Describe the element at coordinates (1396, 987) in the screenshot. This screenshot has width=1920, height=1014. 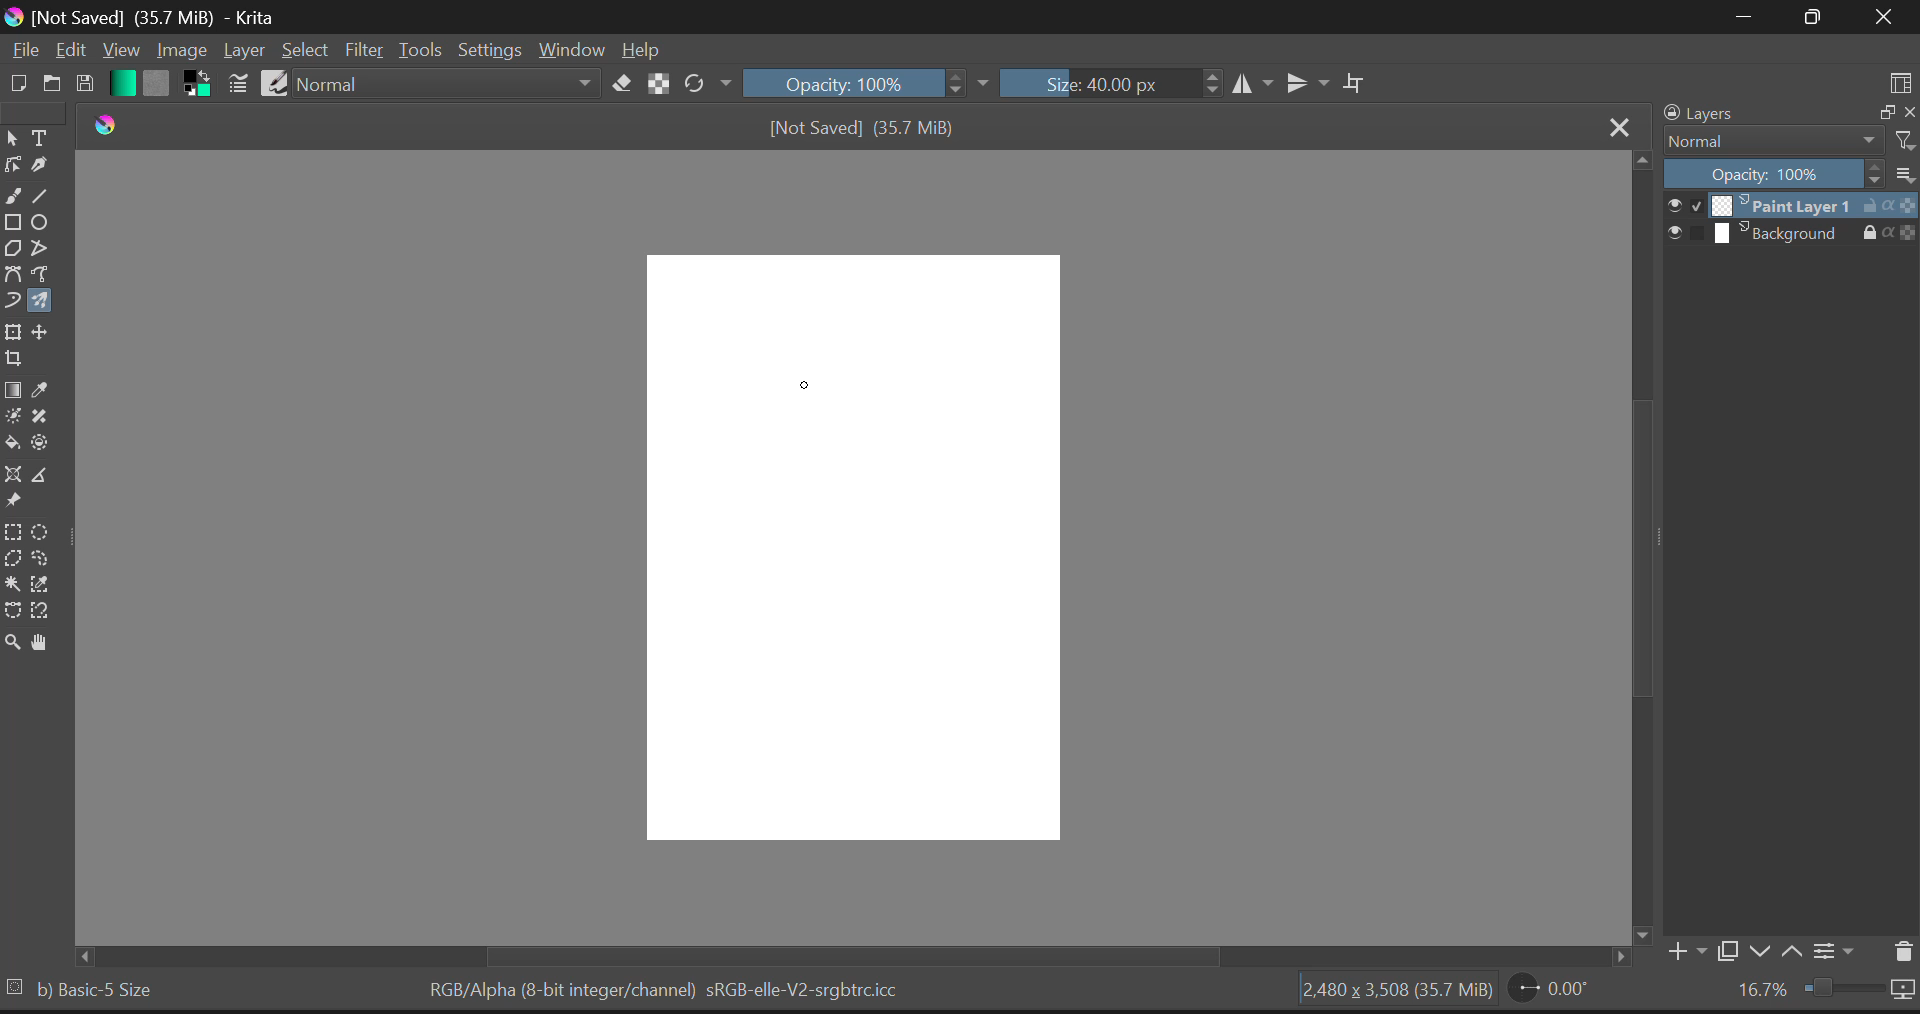
I see `2,480 x 3,508 (35.7 MiB)` at that location.